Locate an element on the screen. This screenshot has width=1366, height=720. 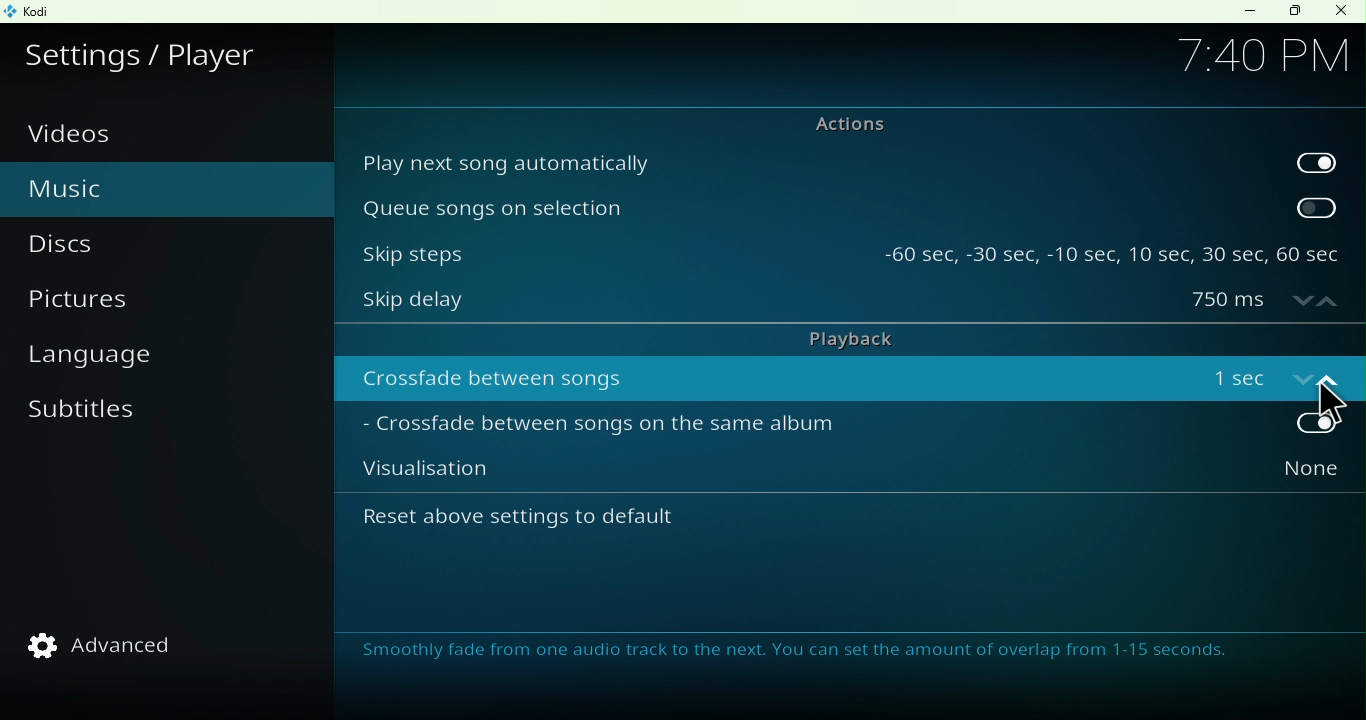
on/off toggle is located at coordinates (1269, 375).